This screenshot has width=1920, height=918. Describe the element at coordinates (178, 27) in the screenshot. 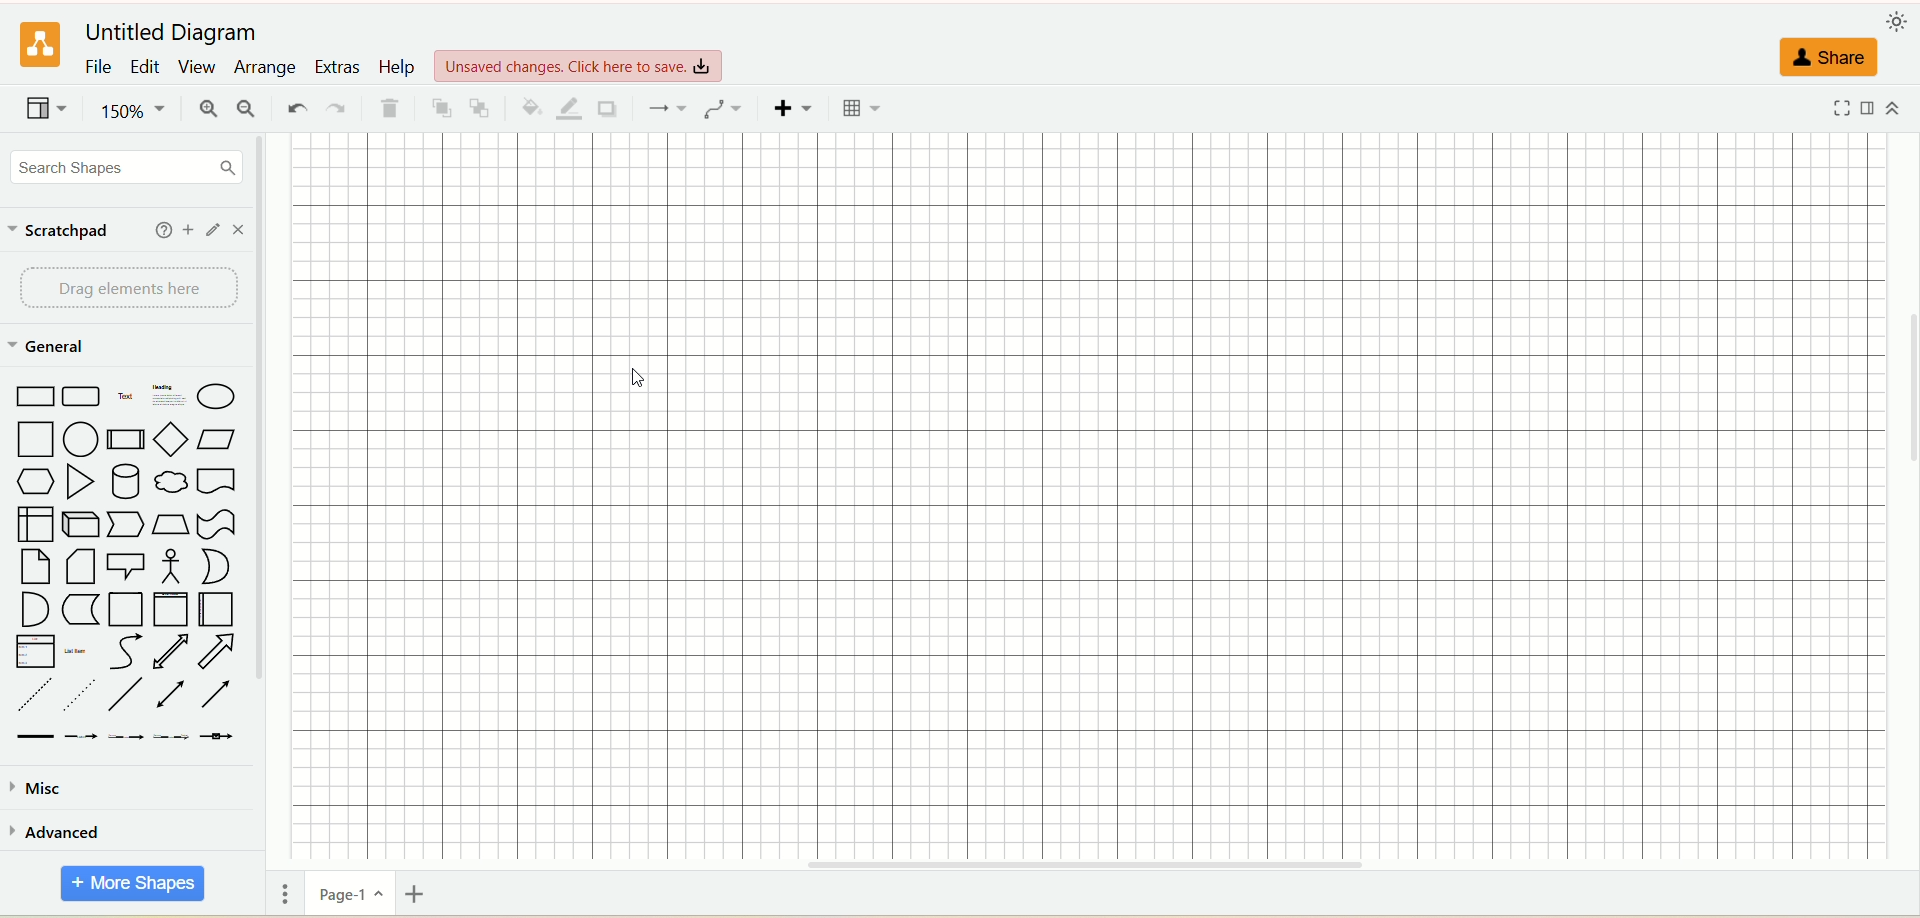

I see `Untitled Diagram` at that location.